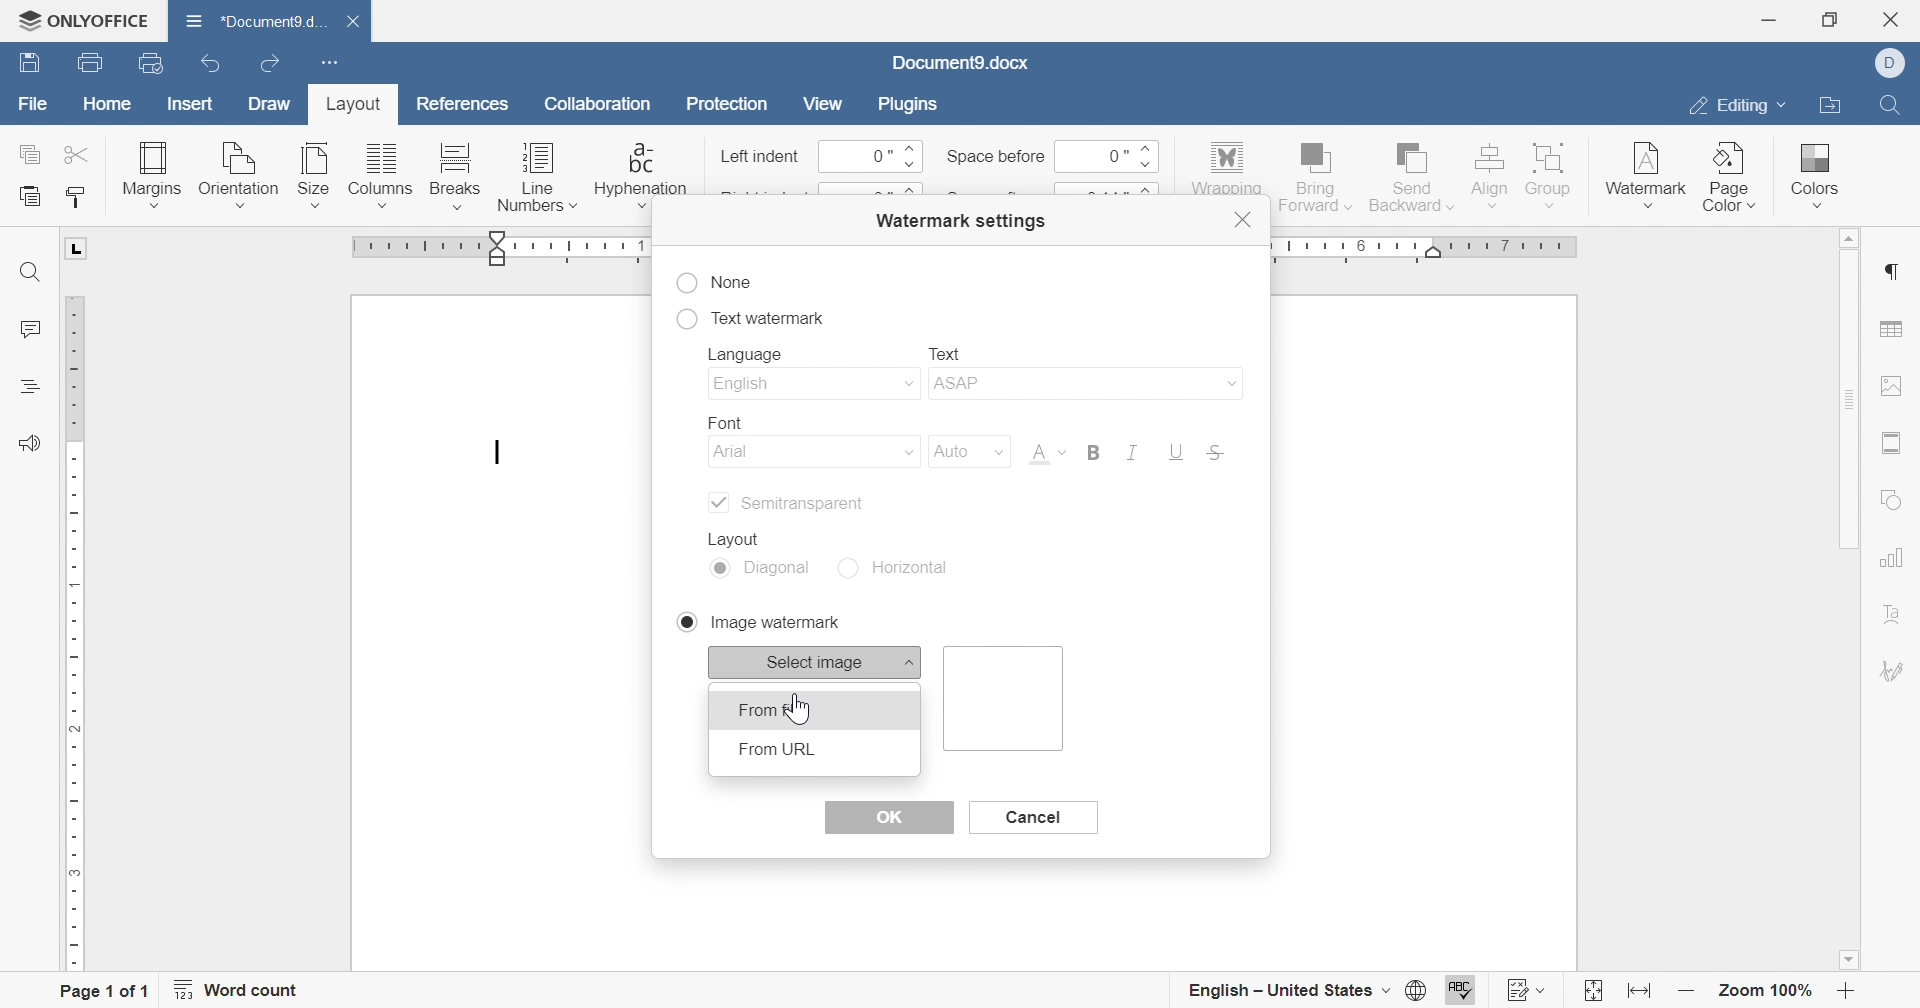 This screenshot has height=1008, width=1920. What do you see at coordinates (79, 248) in the screenshot?
I see `L` at bounding box center [79, 248].